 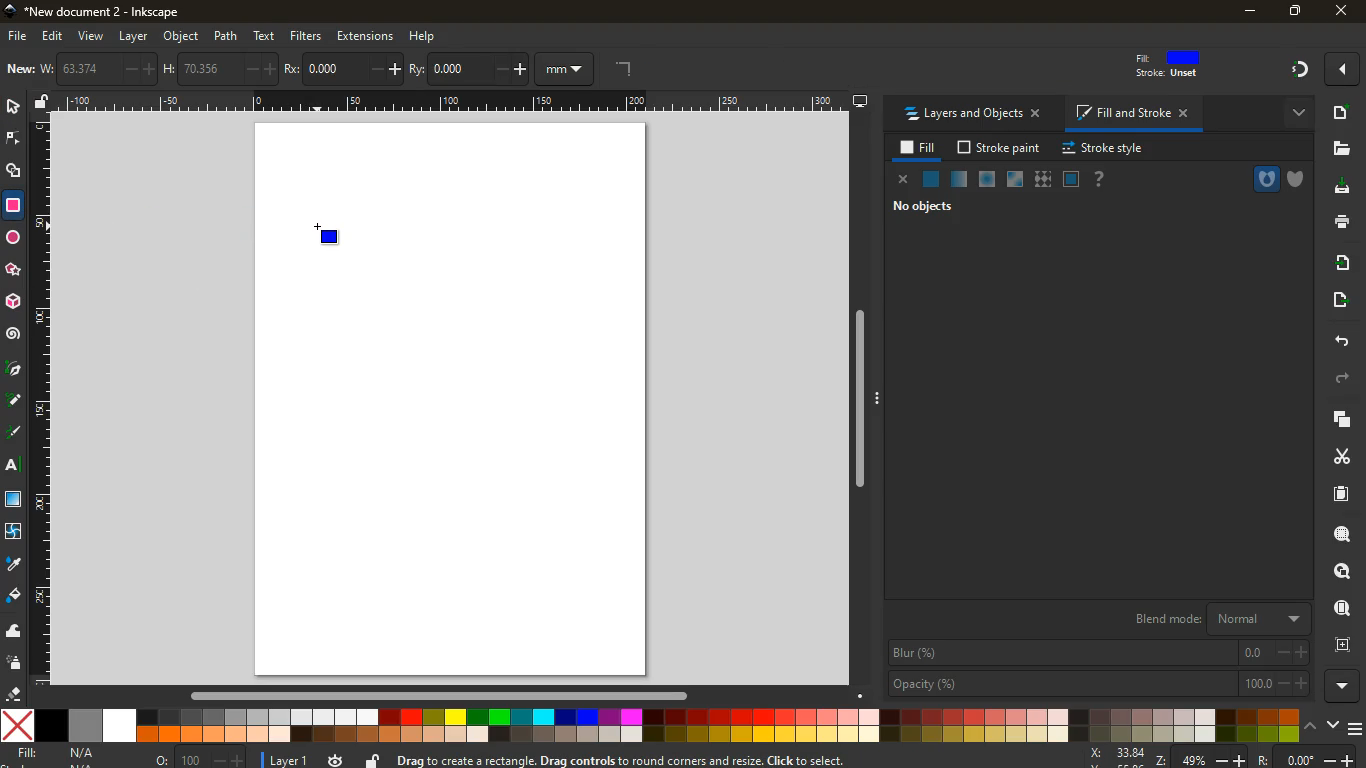 I want to click on opacity, so click(x=1098, y=684).